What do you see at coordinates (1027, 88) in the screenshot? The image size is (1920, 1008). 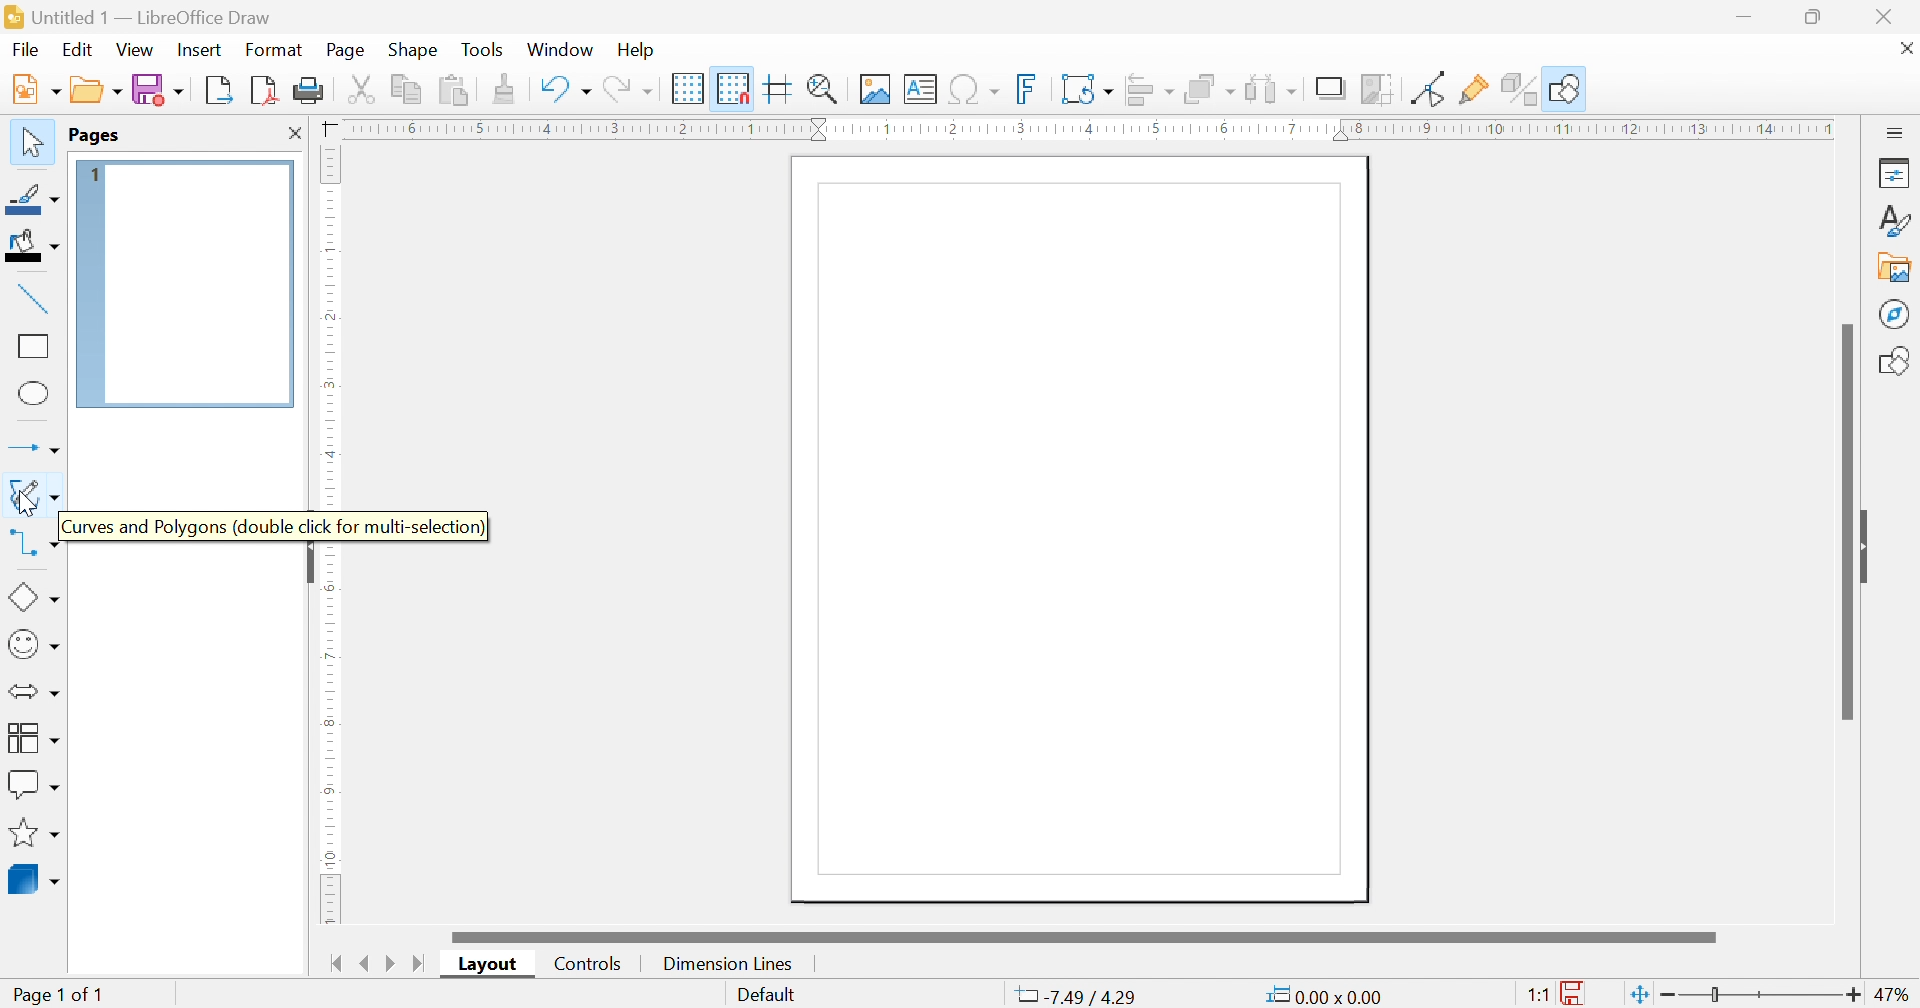 I see `insert fontwork text` at bounding box center [1027, 88].